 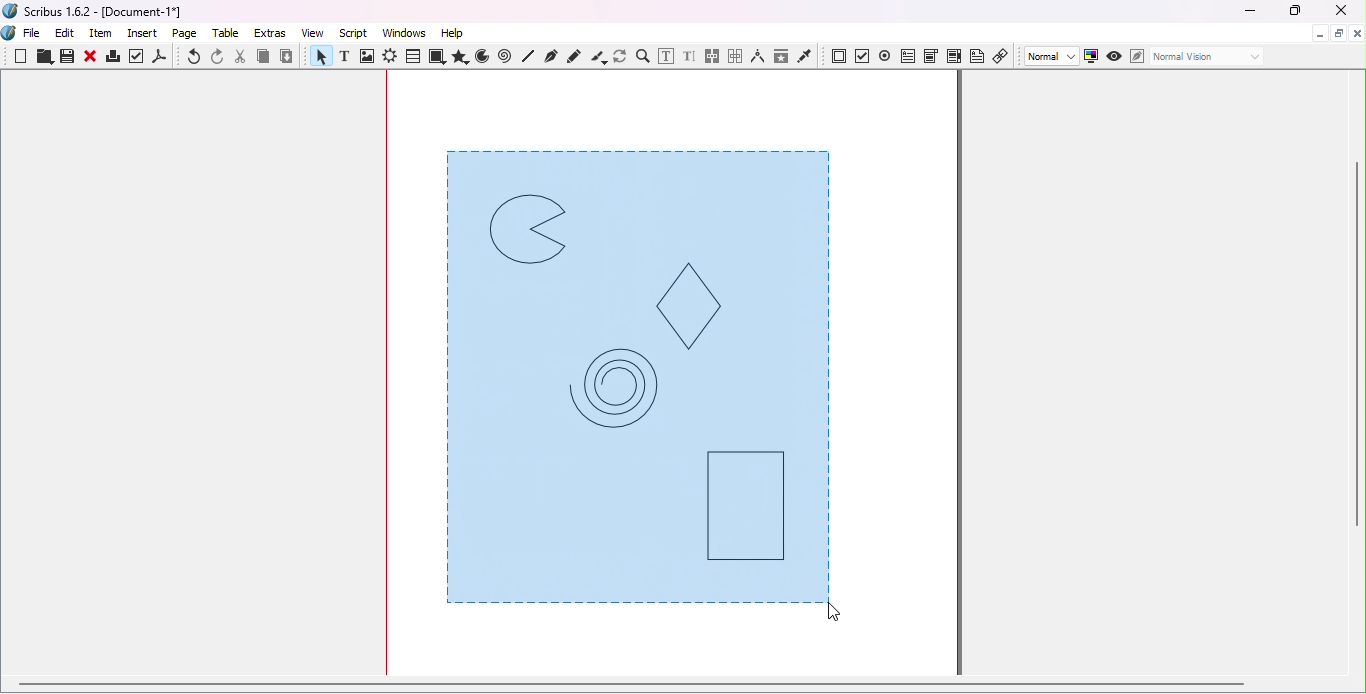 I want to click on Open, so click(x=42, y=58).